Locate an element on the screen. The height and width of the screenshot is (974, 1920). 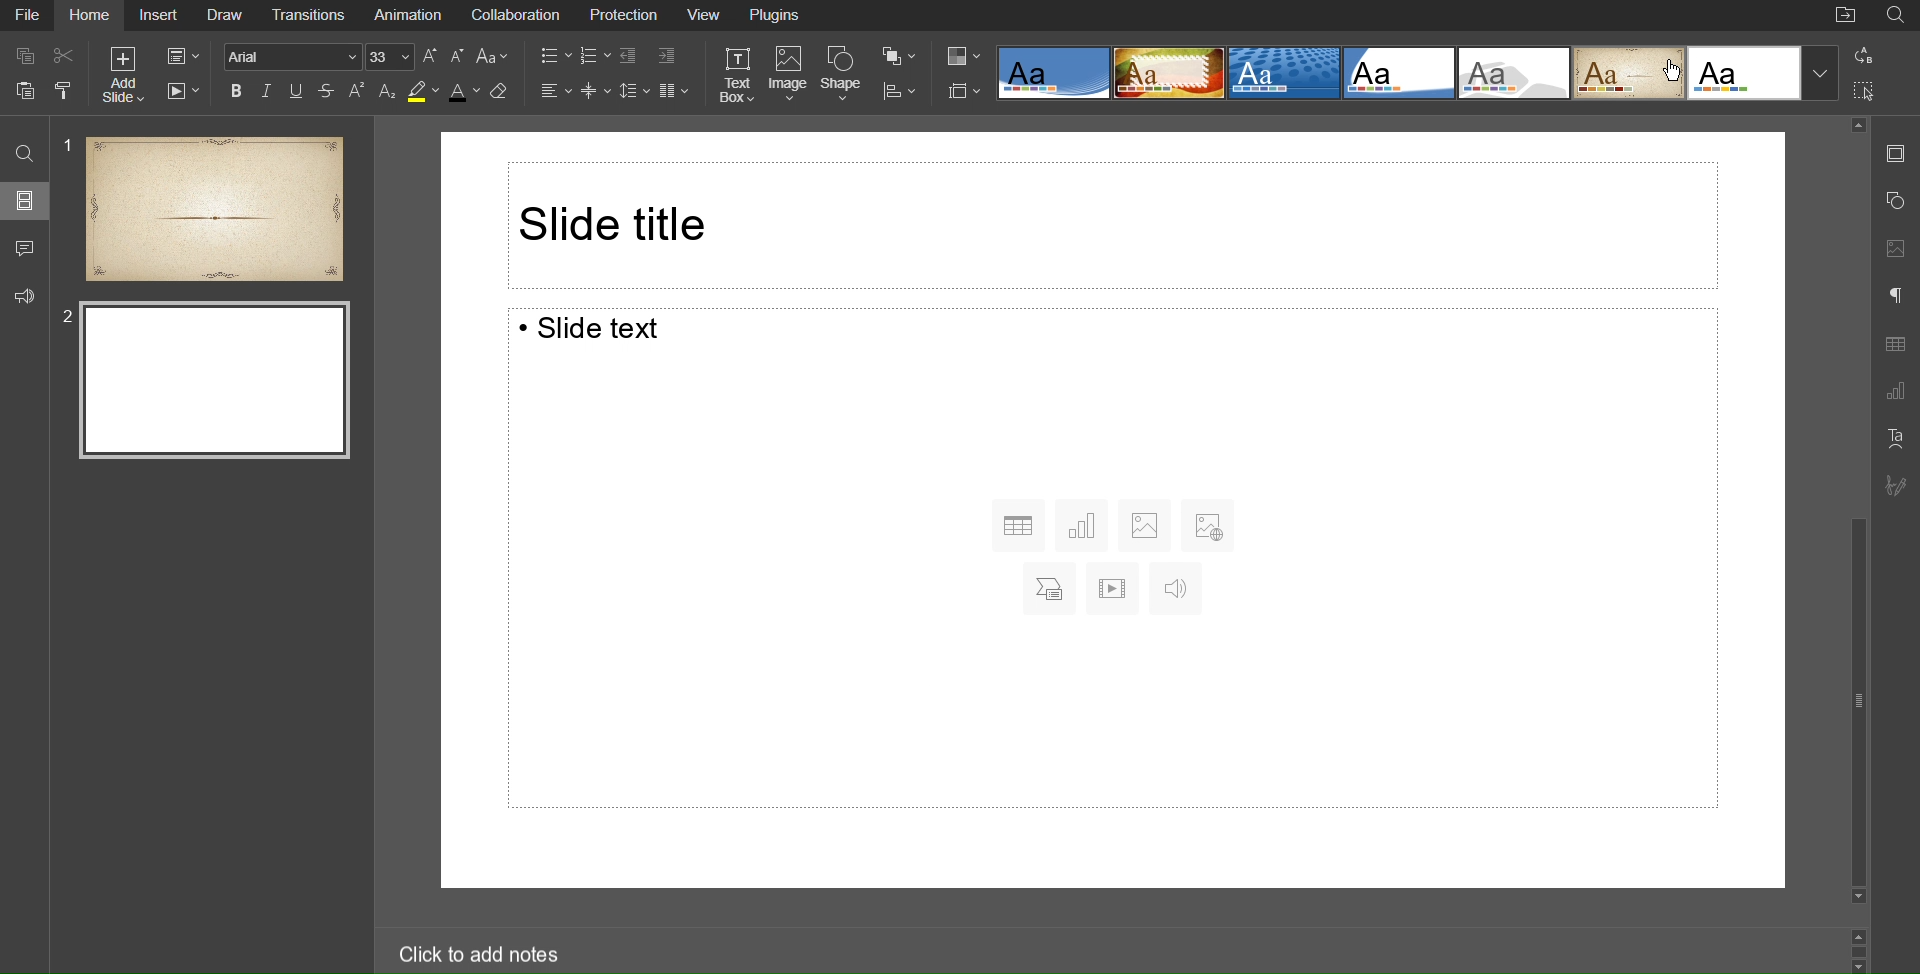
Increase Indent is located at coordinates (669, 56).